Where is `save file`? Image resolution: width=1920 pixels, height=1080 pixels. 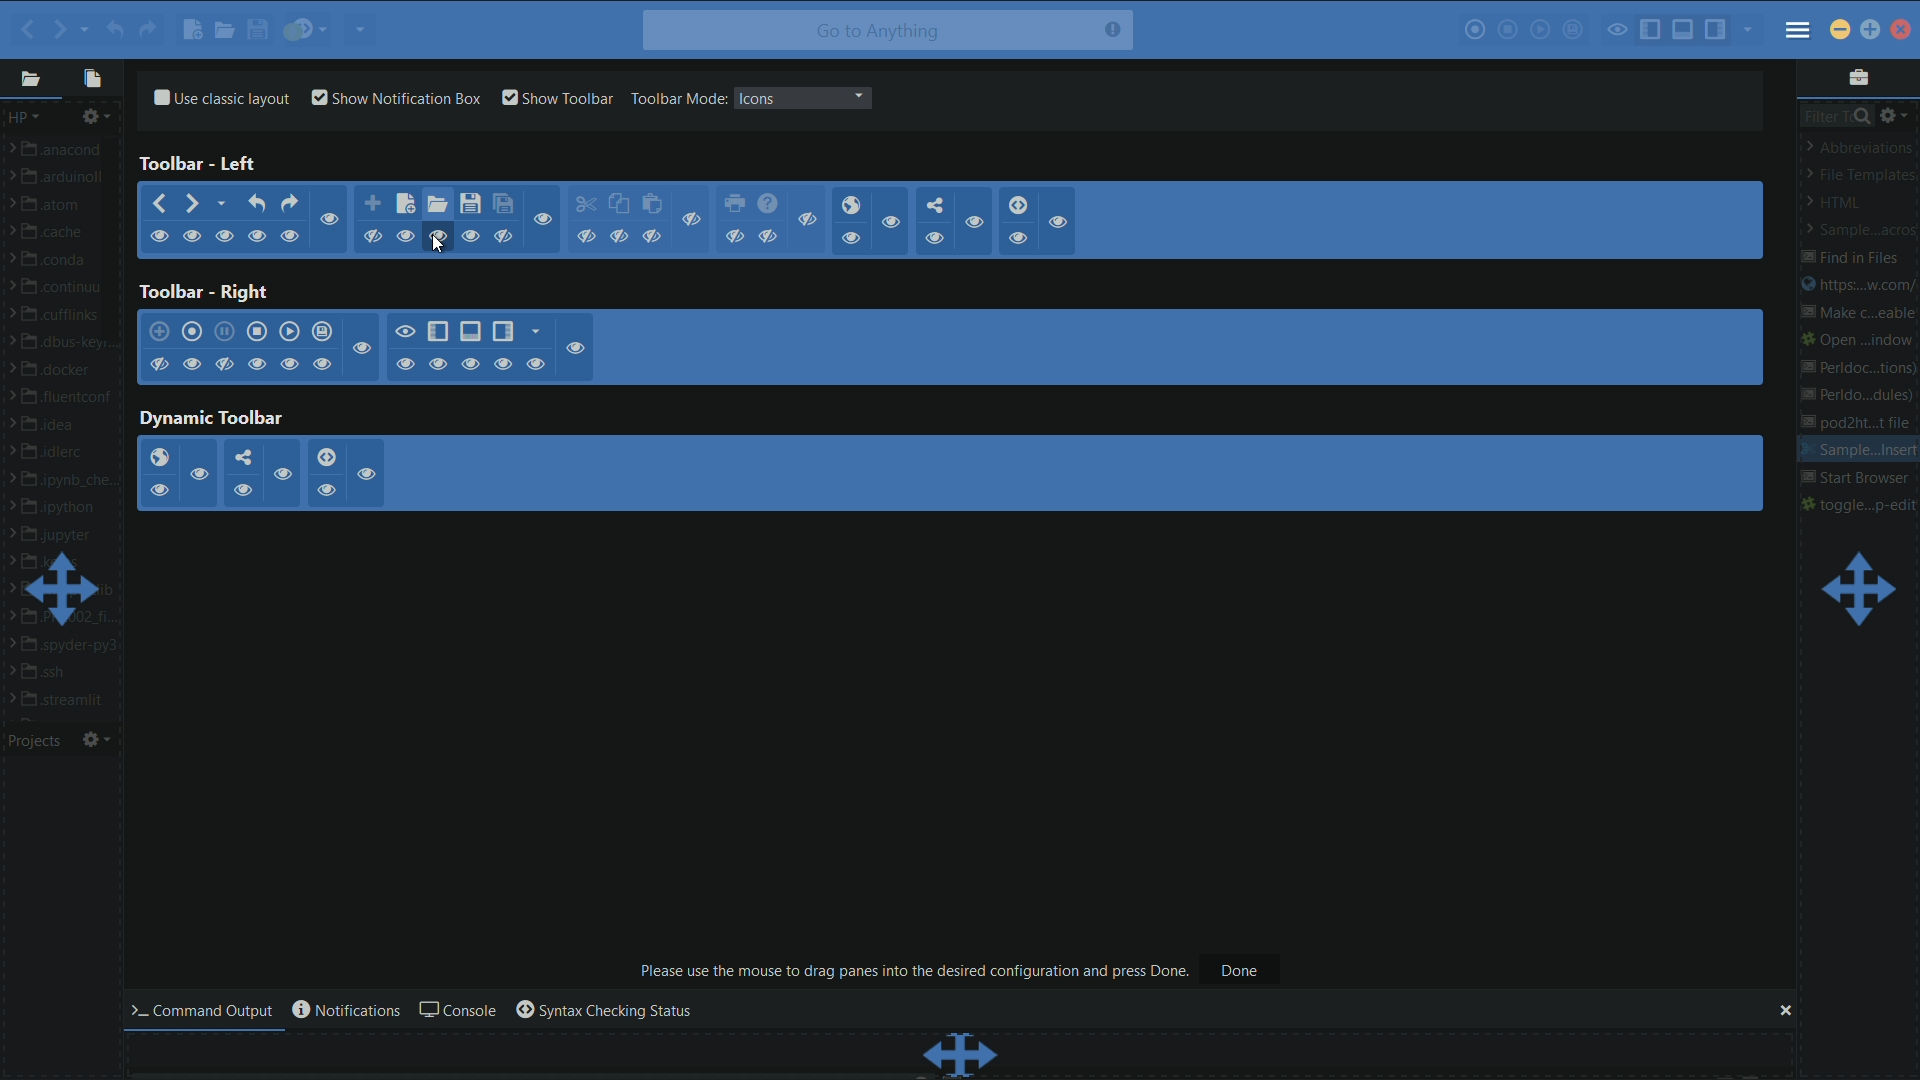
save file is located at coordinates (471, 205).